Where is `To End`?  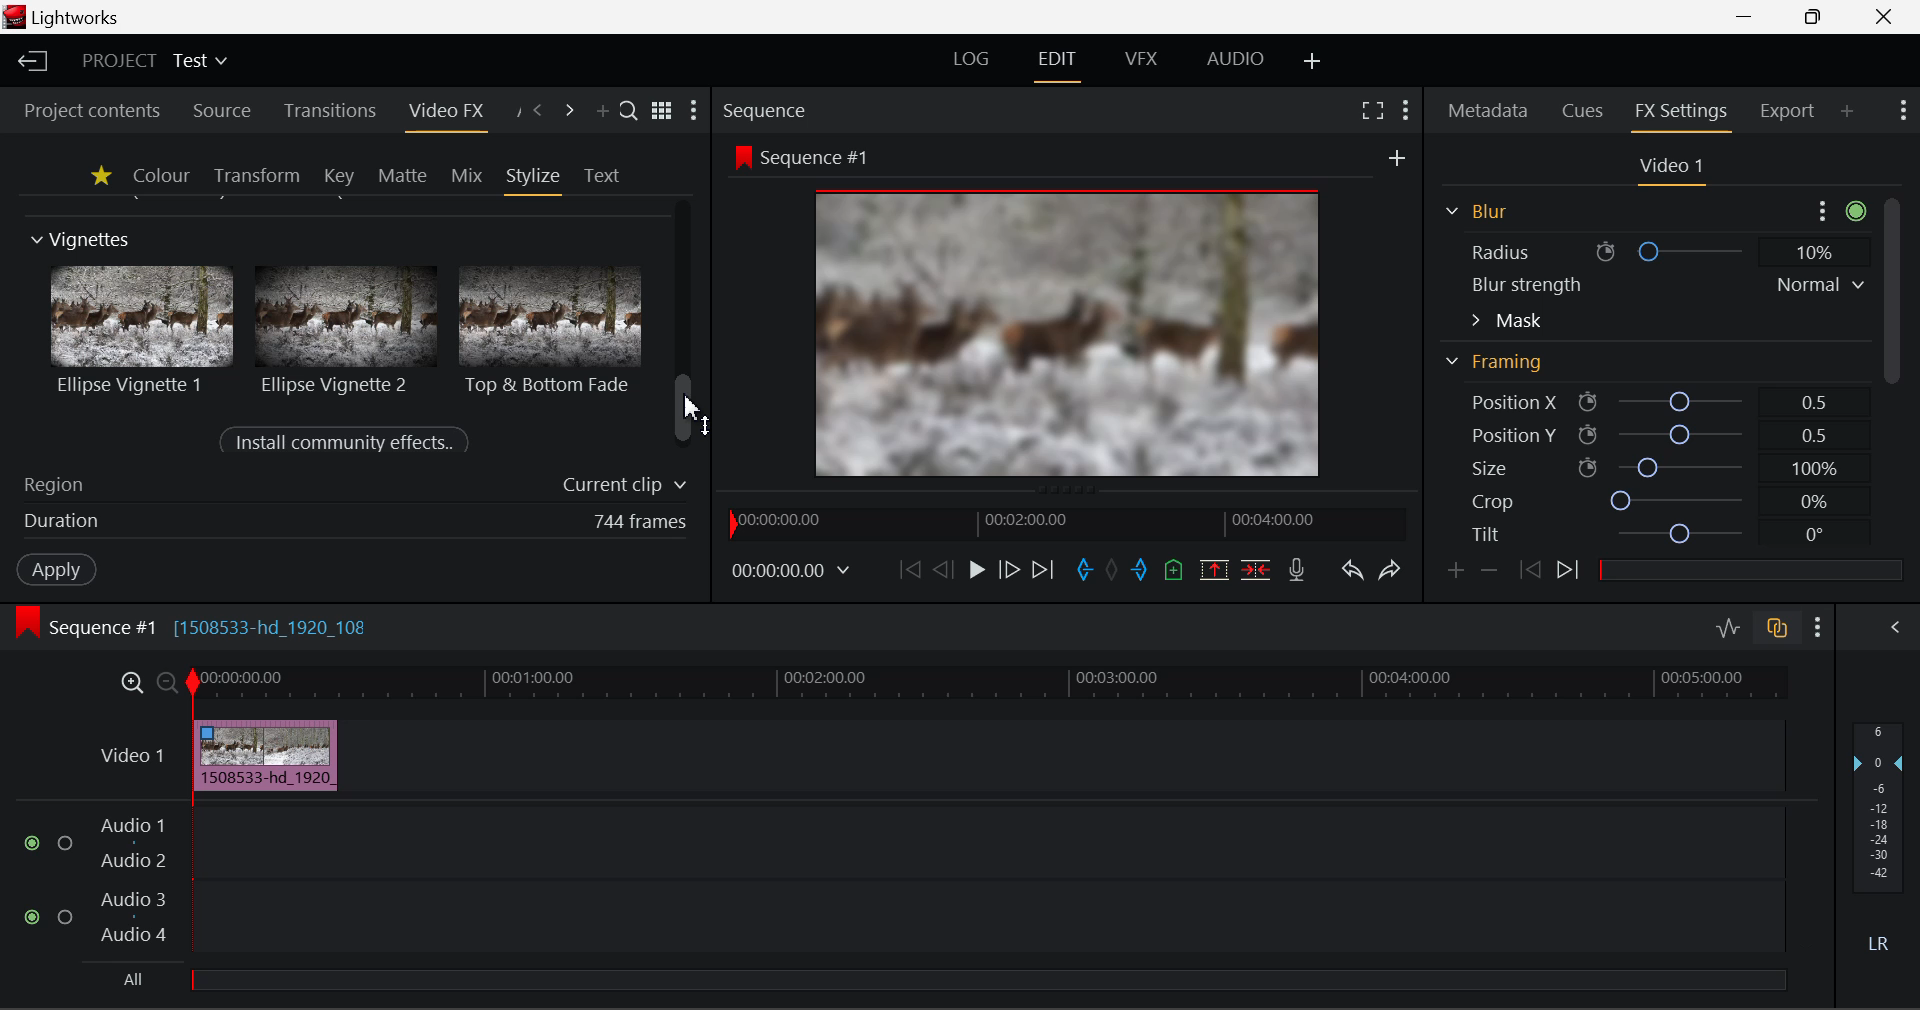 To End is located at coordinates (1045, 567).